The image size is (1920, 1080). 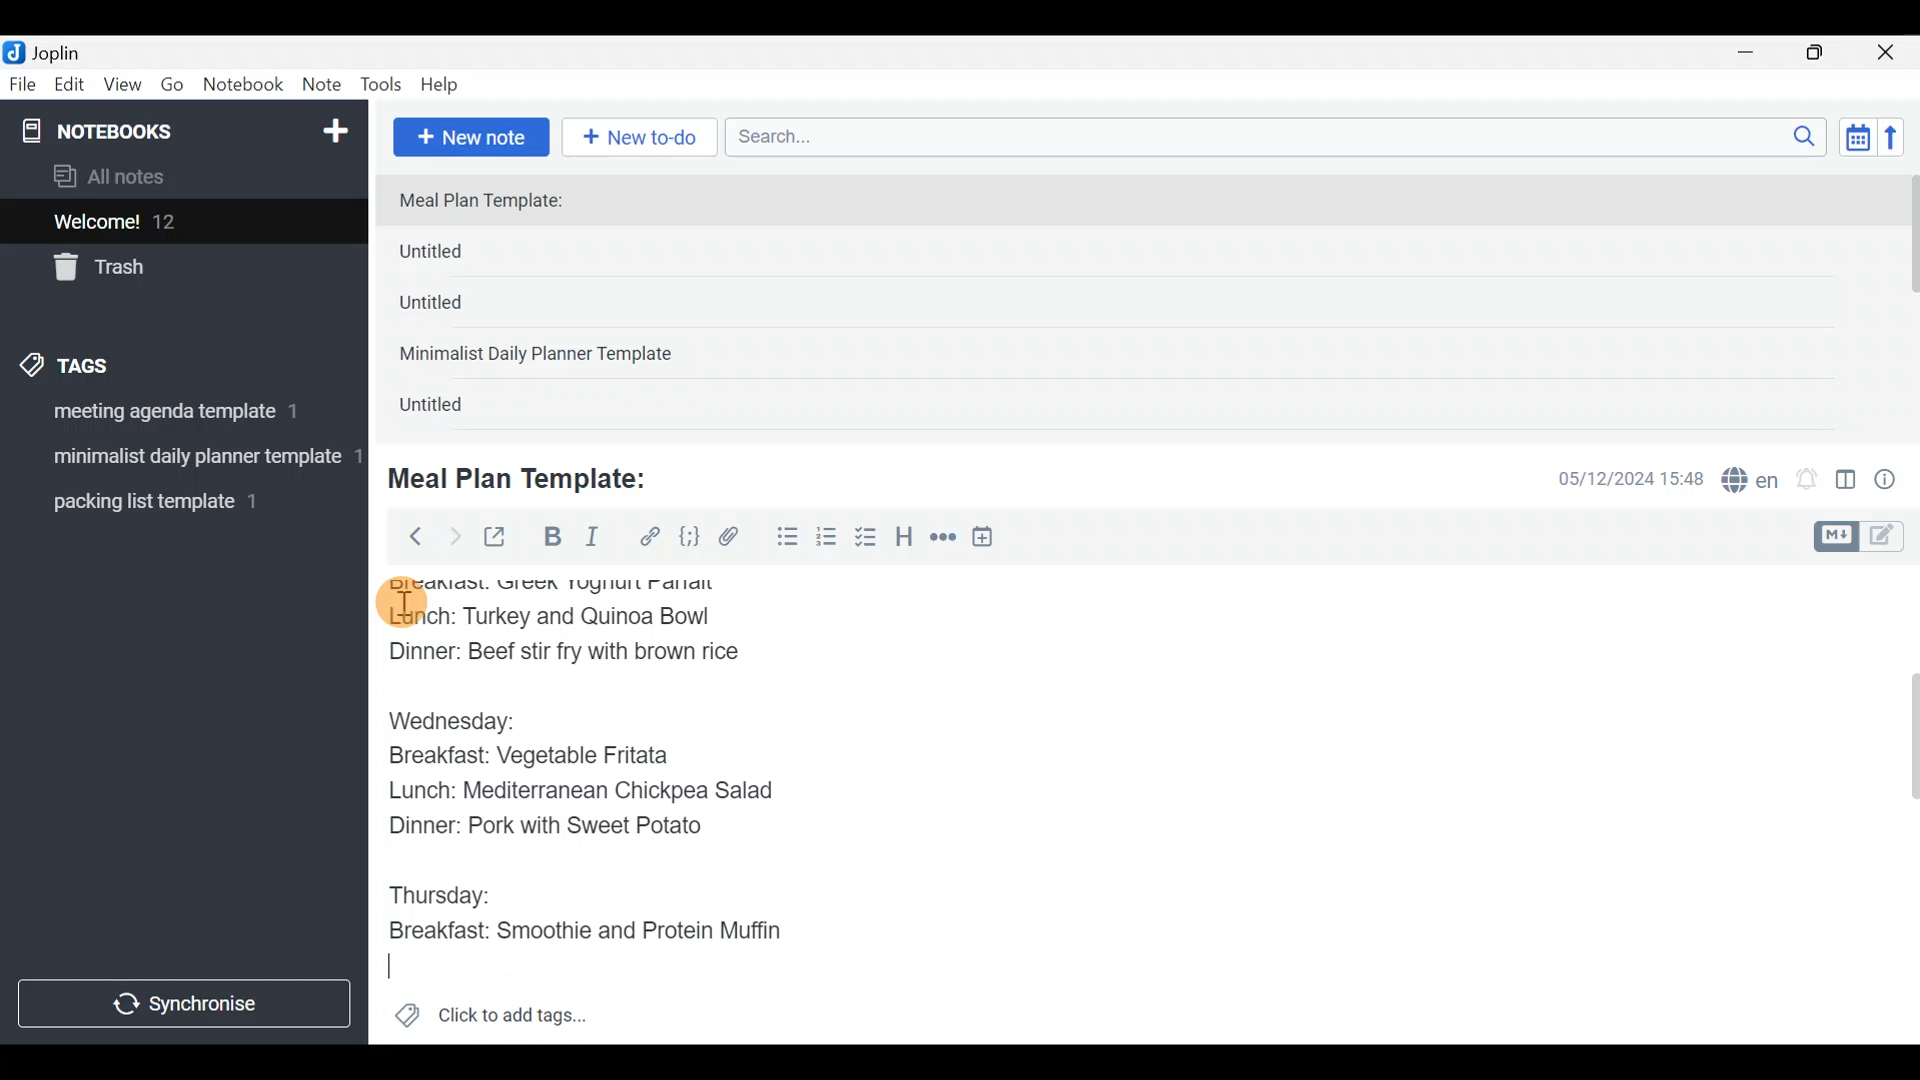 What do you see at coordinates (905, 540) in the screenshot?
I see `Heading` at bounding box center [905, 540].